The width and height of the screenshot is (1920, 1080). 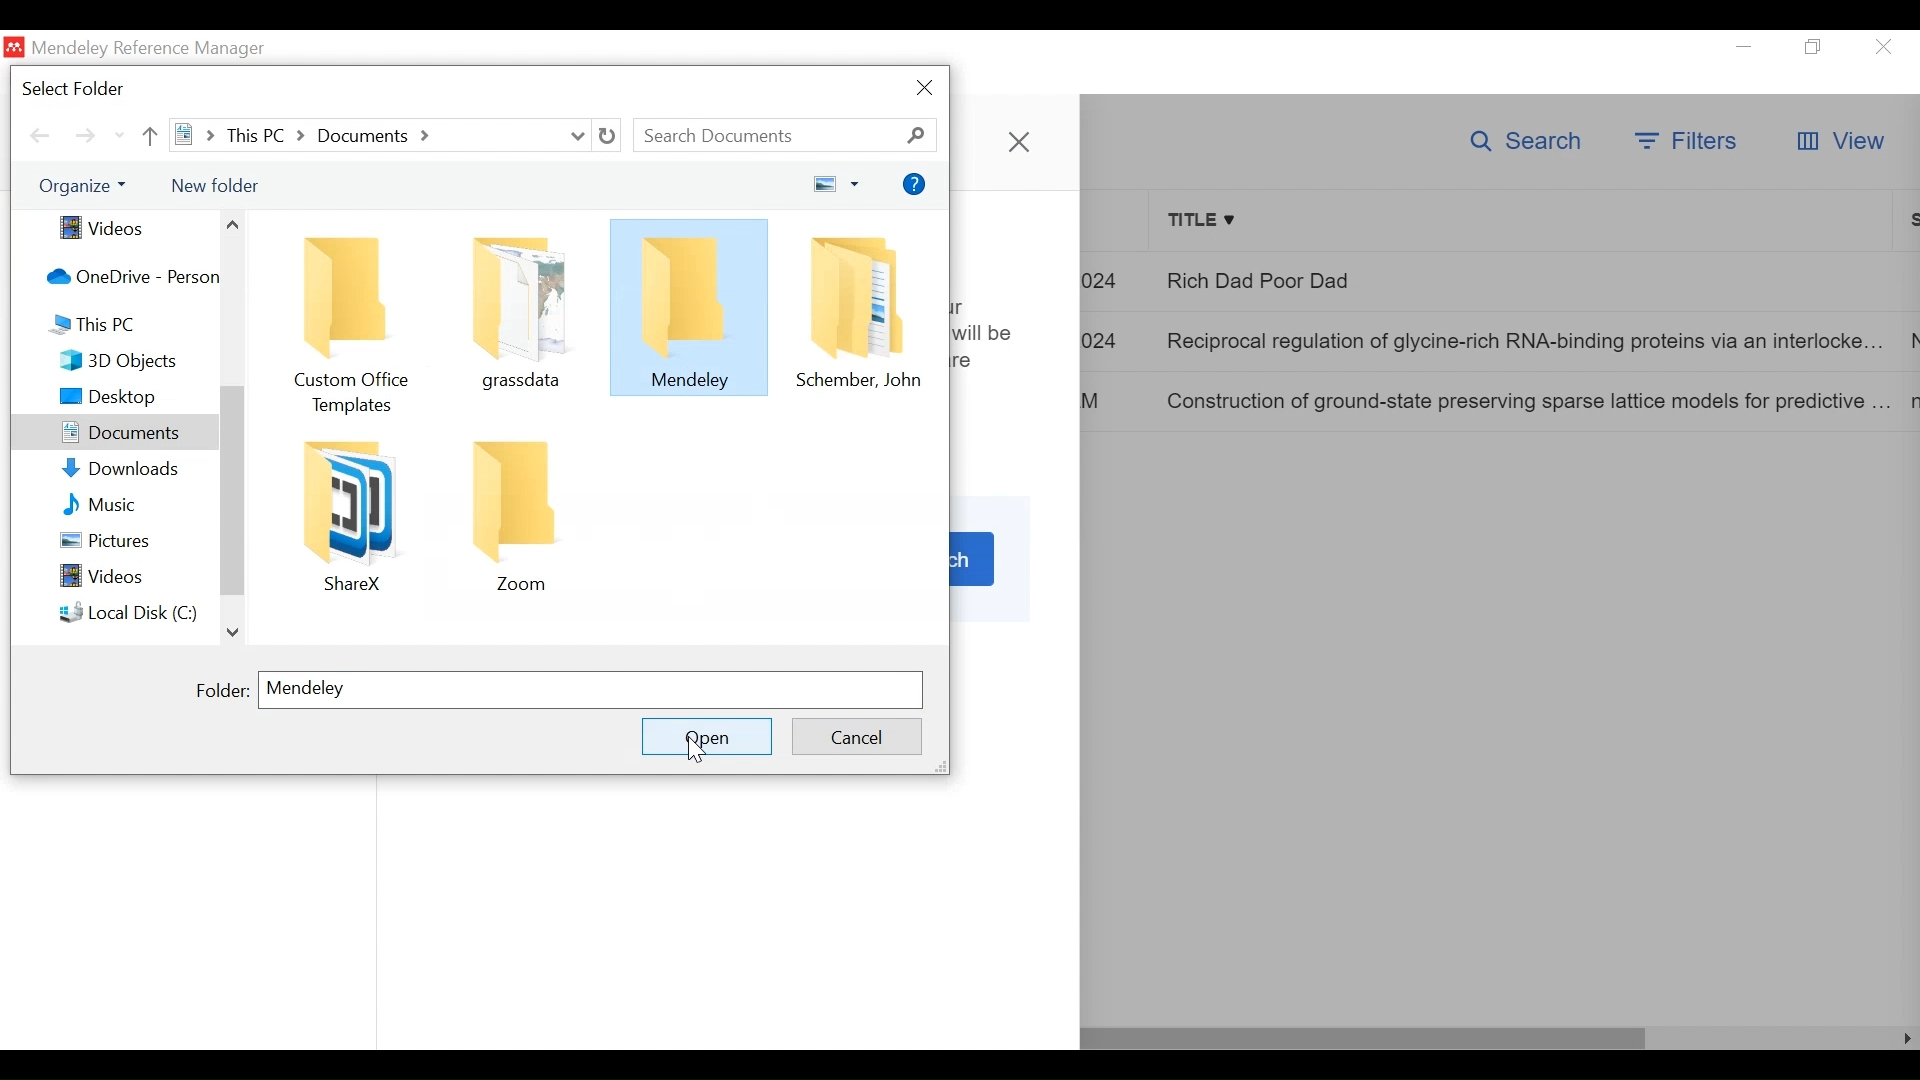 I want to click on Music, so click(x=135, y=505).